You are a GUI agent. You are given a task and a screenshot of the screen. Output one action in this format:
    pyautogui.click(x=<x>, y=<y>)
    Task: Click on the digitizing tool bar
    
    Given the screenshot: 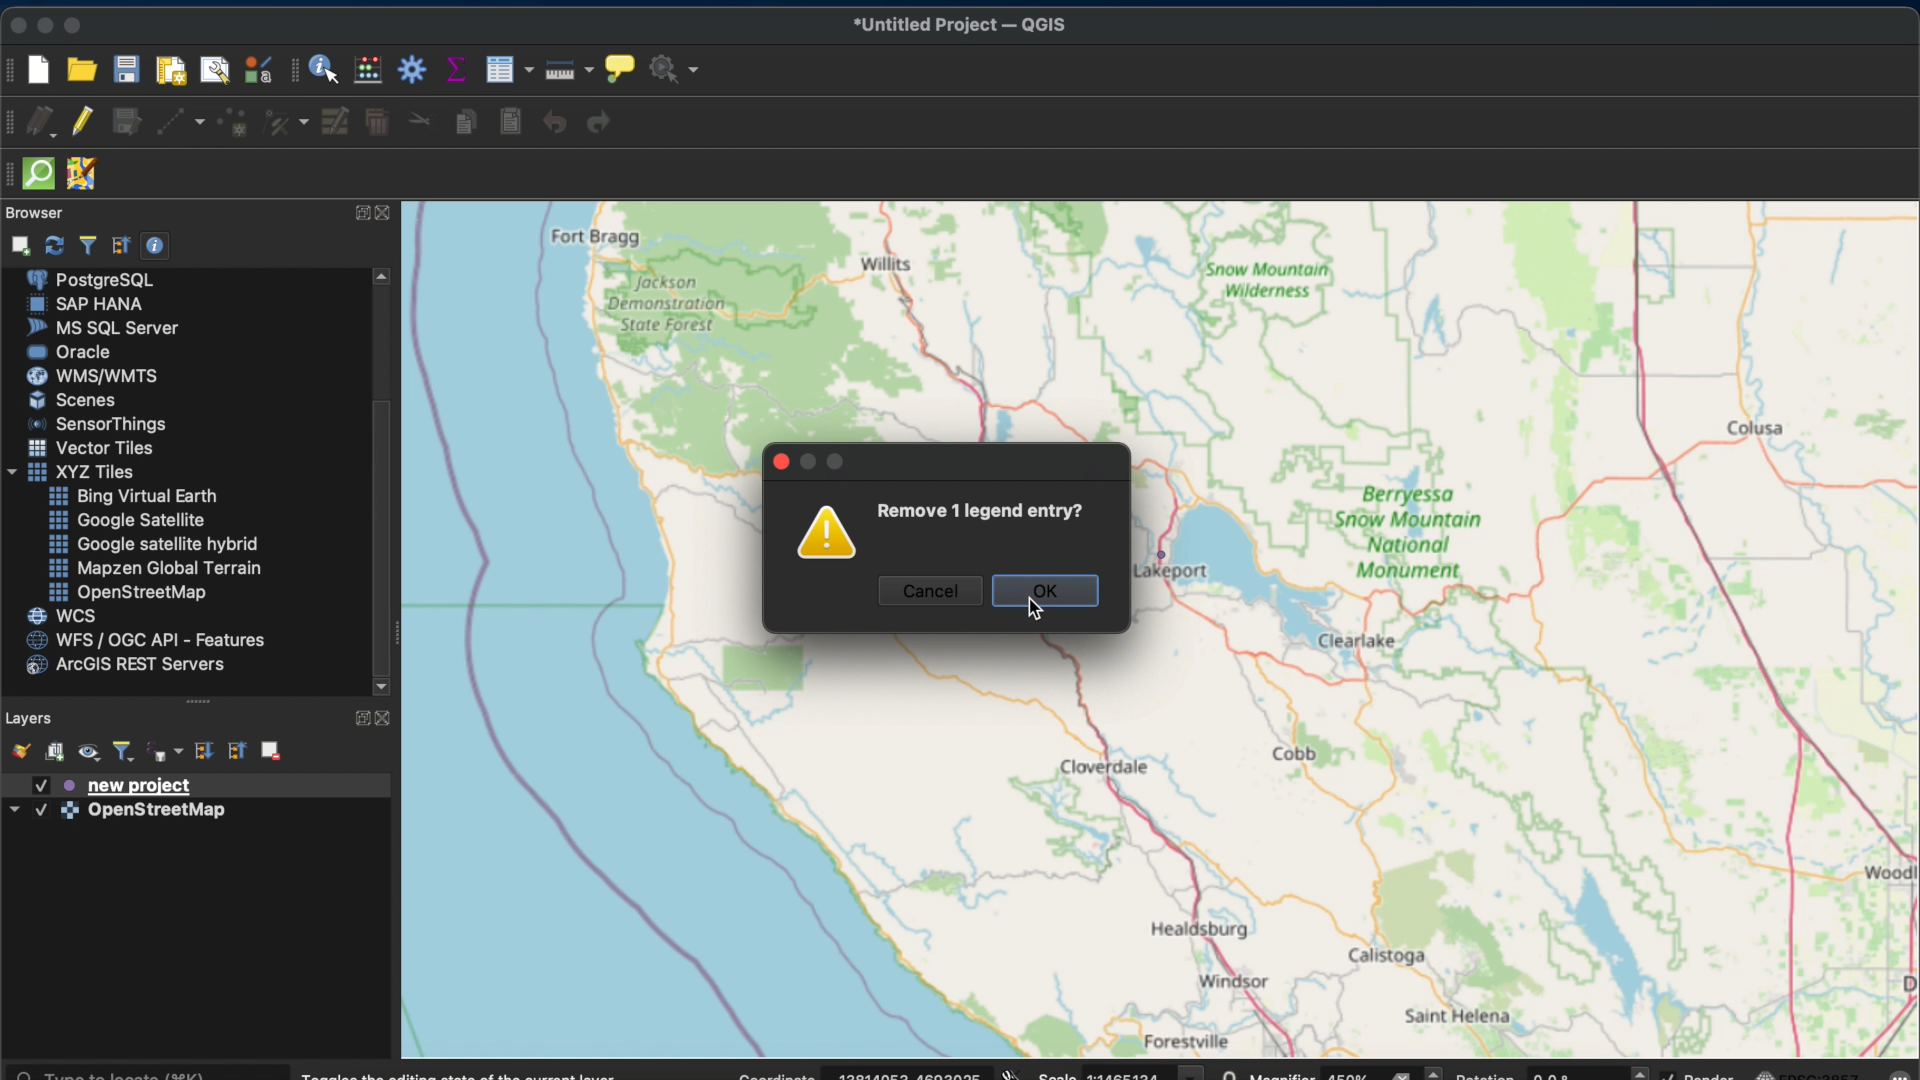 What is the action you would take?
    pyautogui.click(x=13, y=123)
    